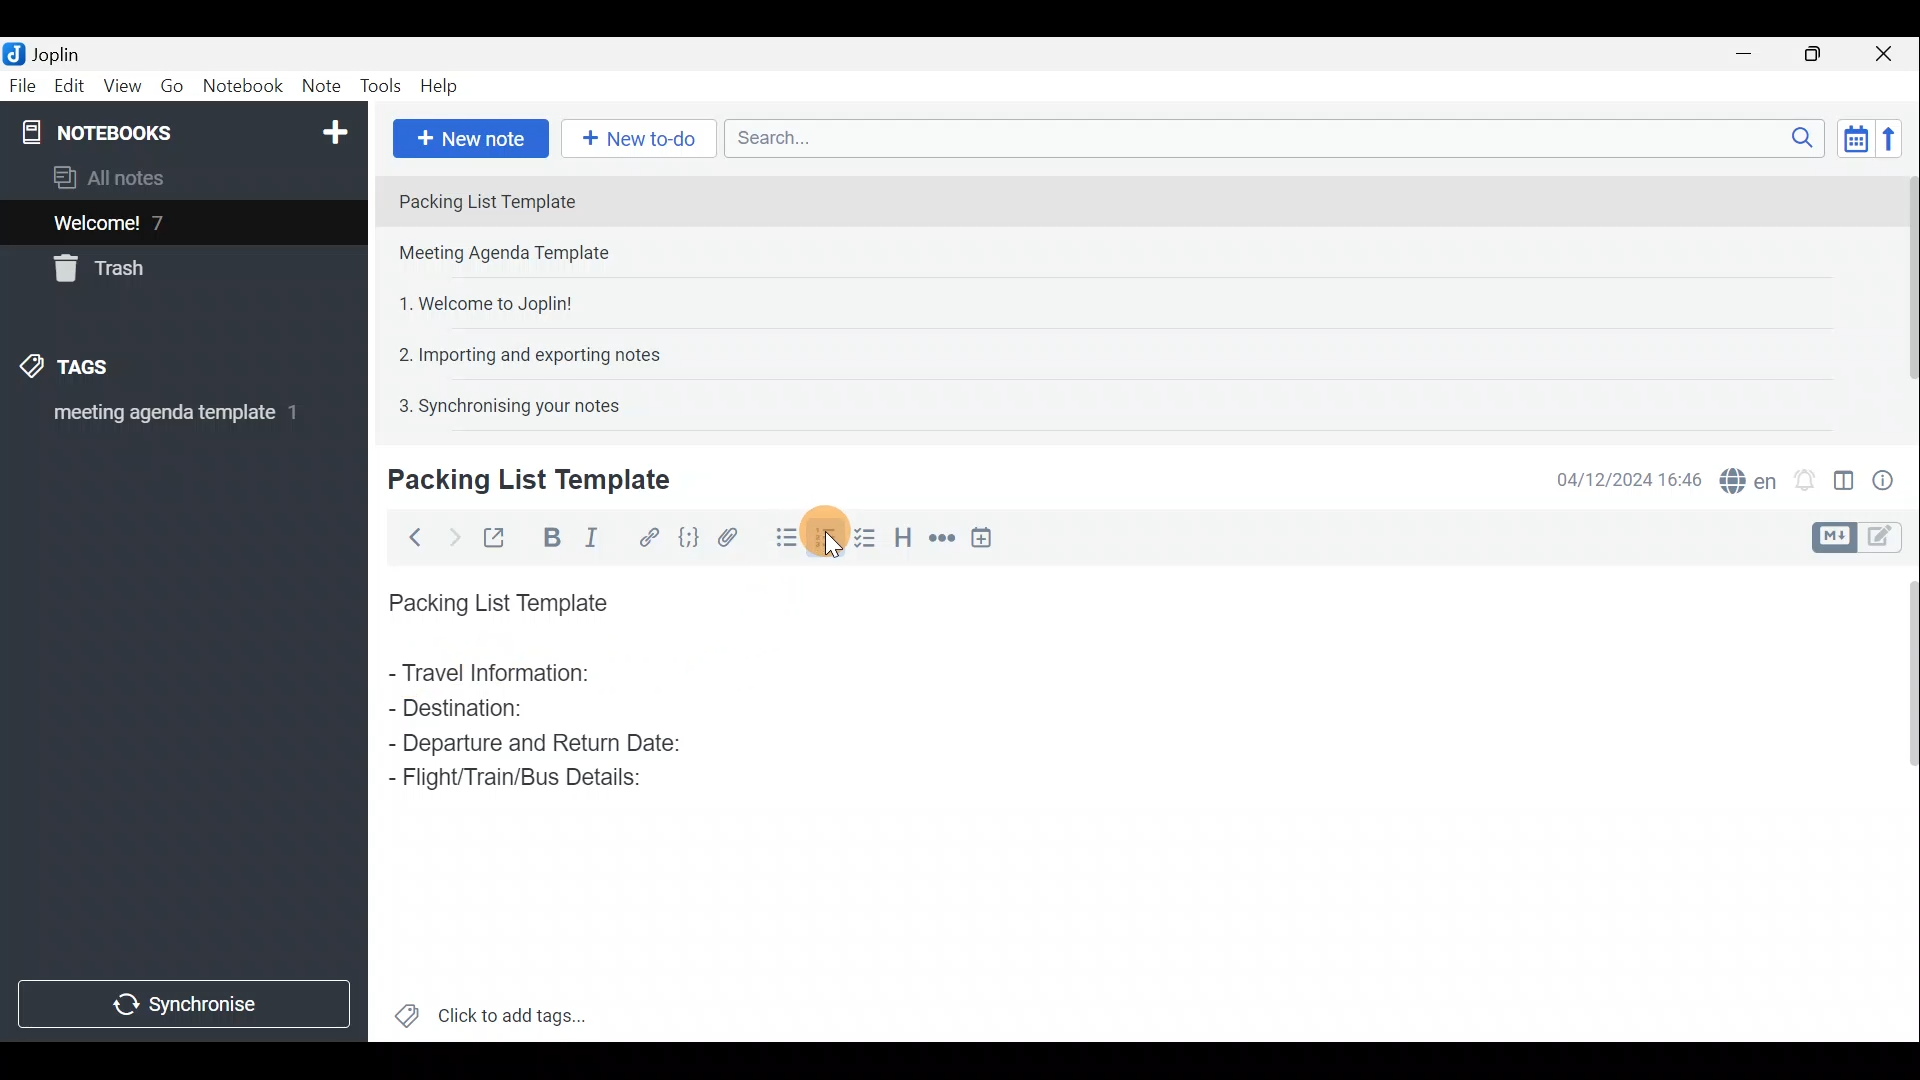 This screenshot has height=1080, width=1920. I want to click on Scroll bar, so click(1901, 292).